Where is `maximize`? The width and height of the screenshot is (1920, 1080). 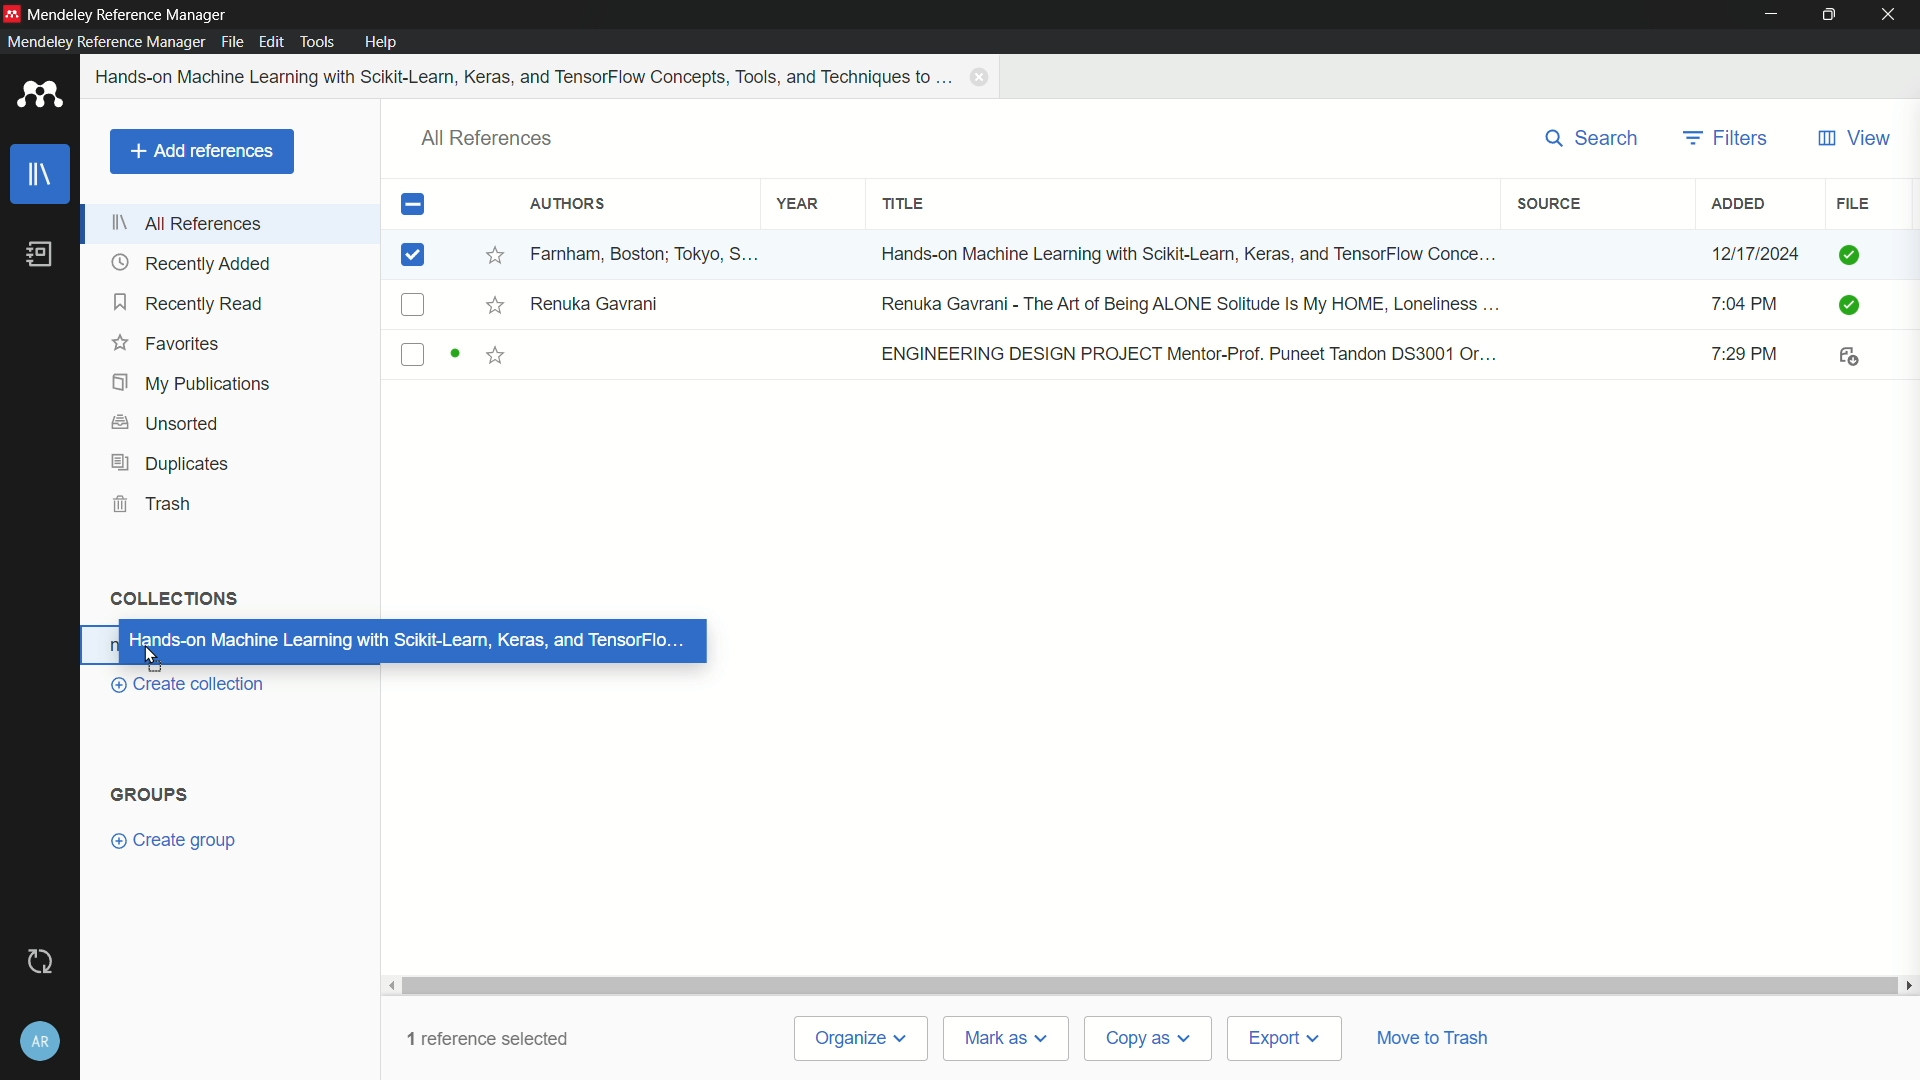 maximize is located at coordinates (1834, 15).